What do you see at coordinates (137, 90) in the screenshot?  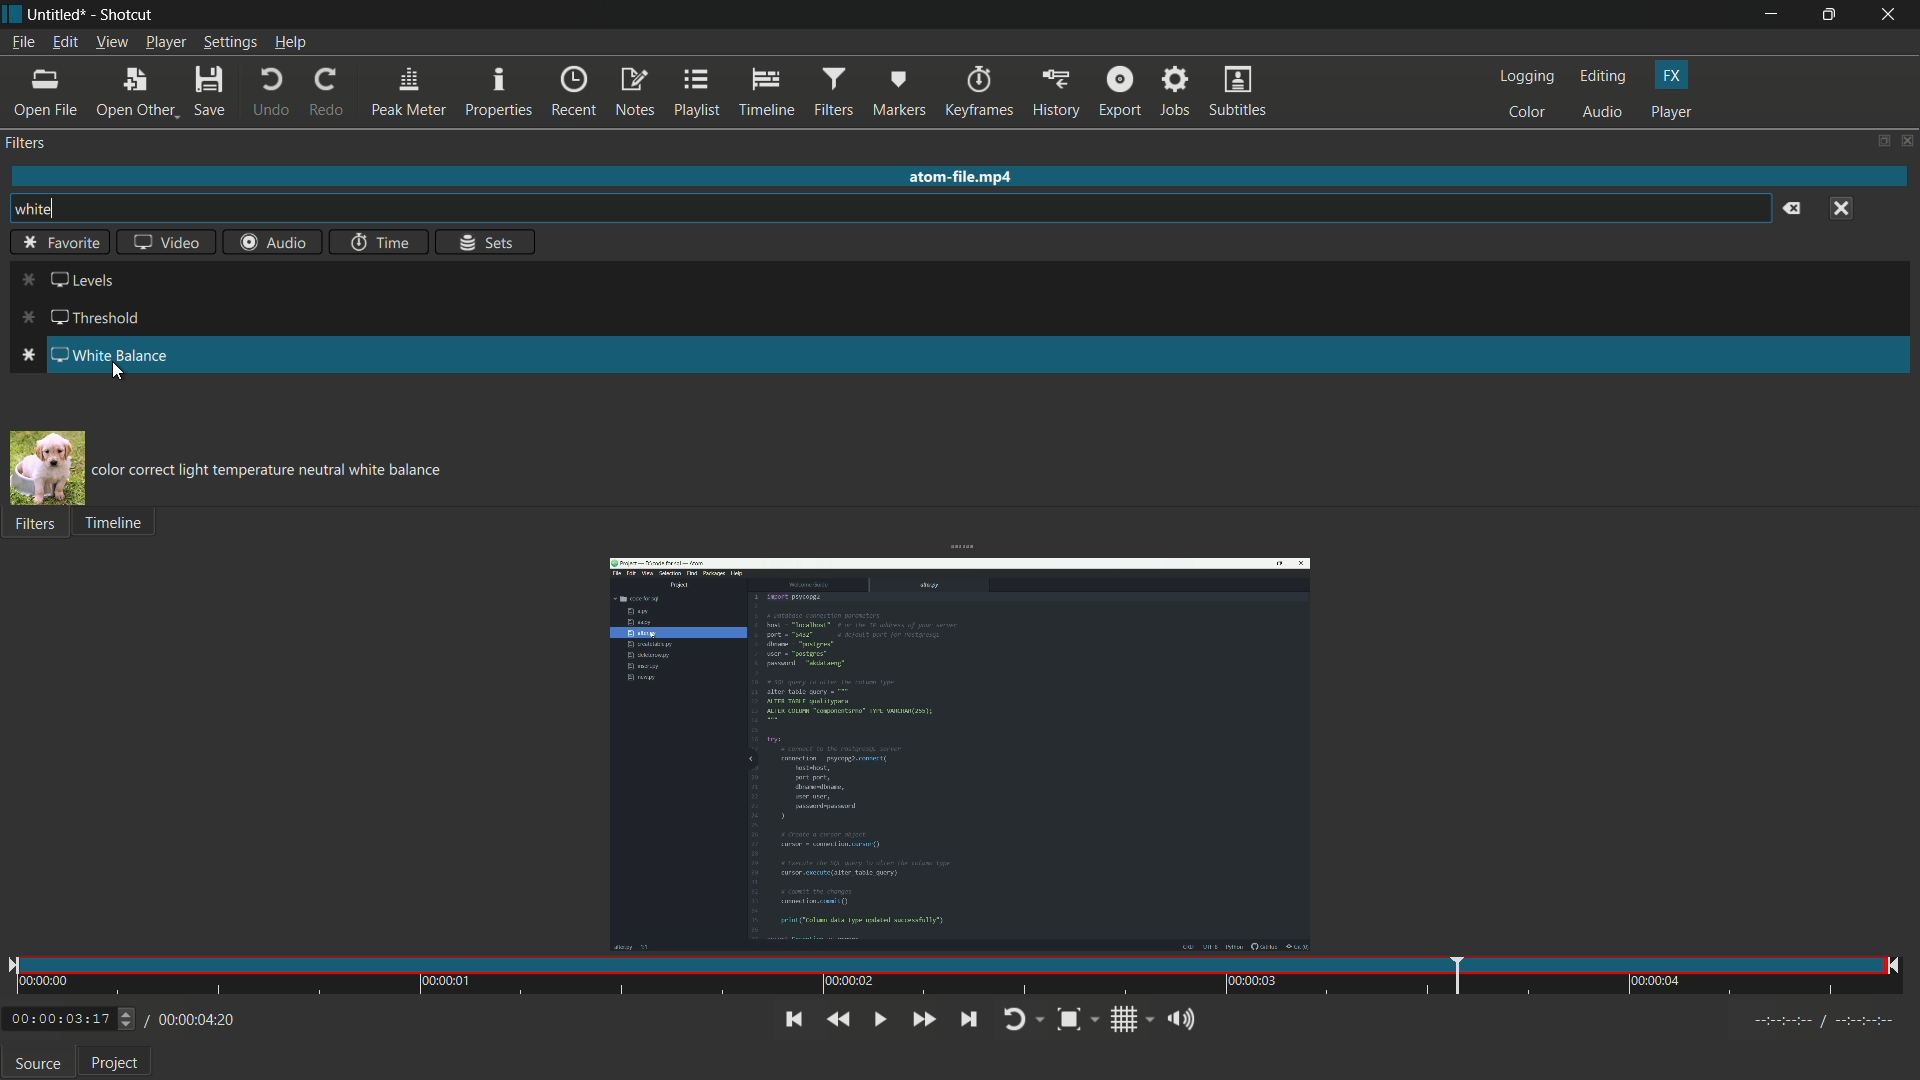 I see `open other` at bounding box center [137, 90].